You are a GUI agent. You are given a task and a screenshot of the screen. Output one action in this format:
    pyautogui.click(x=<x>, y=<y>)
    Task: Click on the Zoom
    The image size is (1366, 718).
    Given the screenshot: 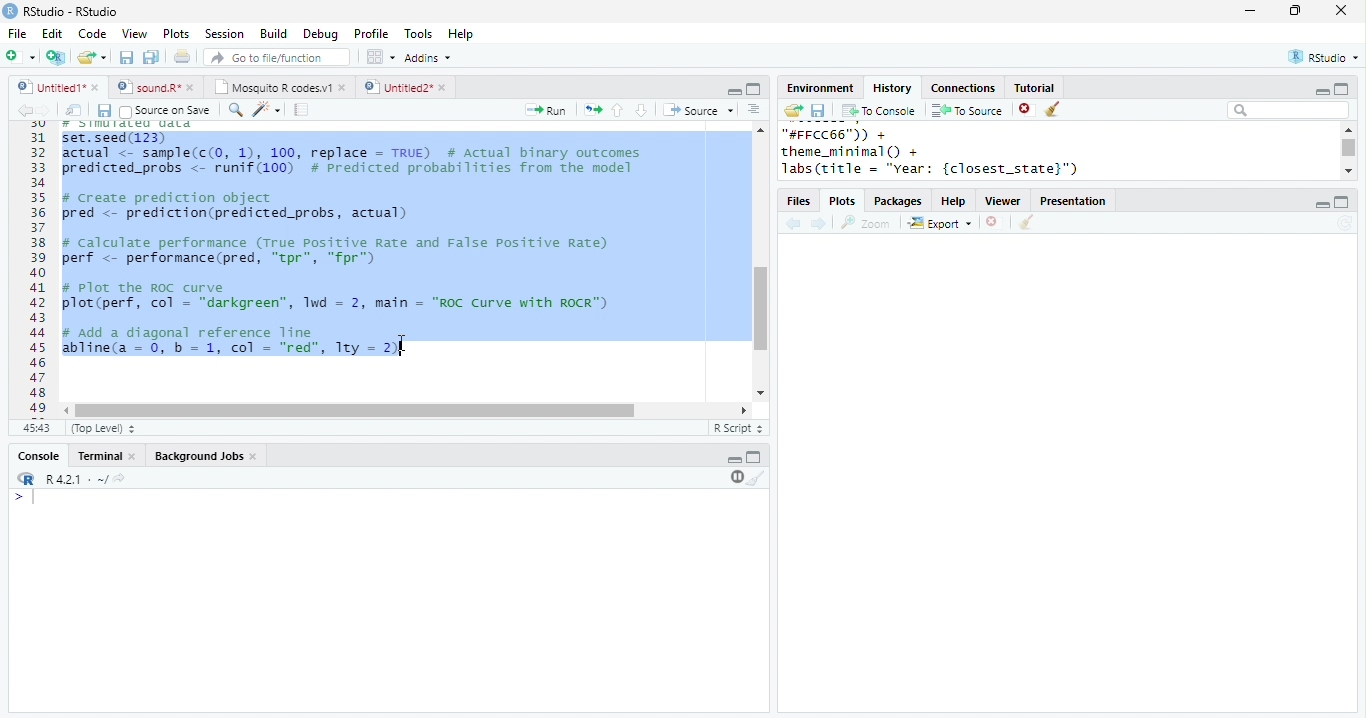 What is the action you would take?
    pyautogui.click(x=866, y=223)
    